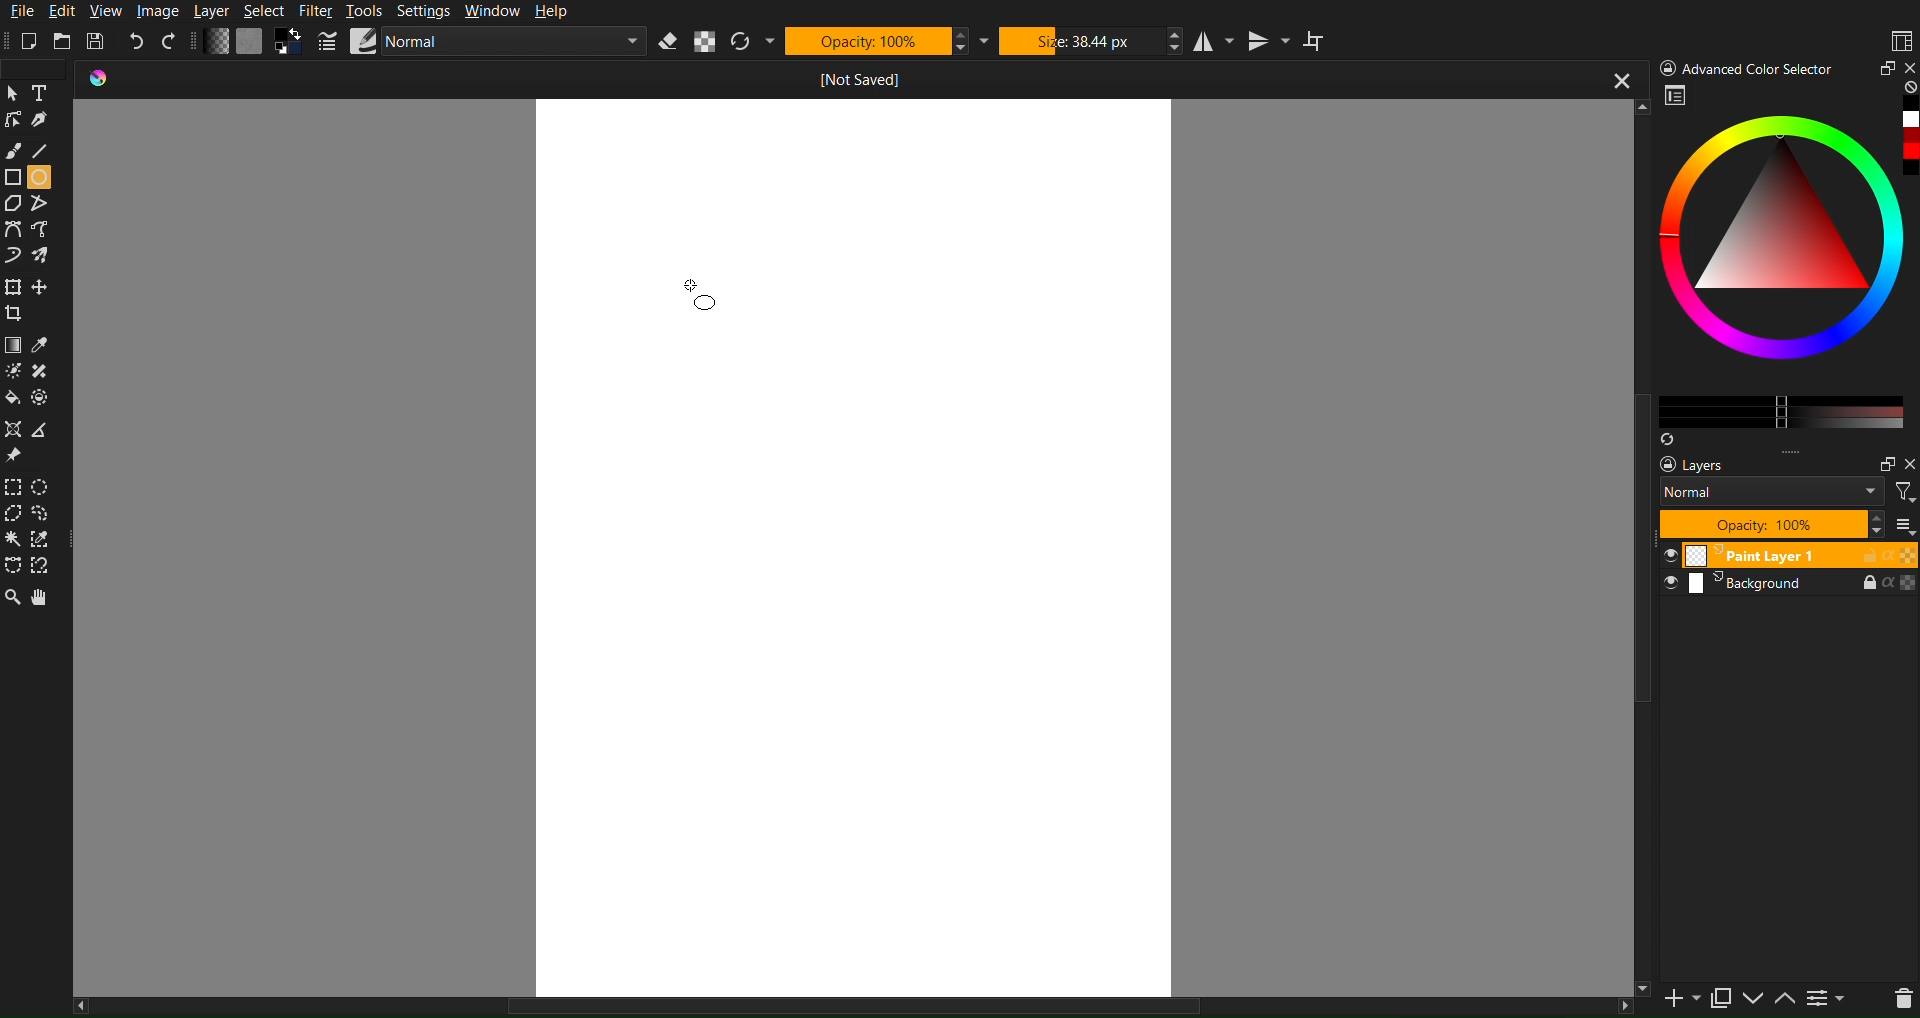  I want to click on Brush Settings, so click(482, 43).